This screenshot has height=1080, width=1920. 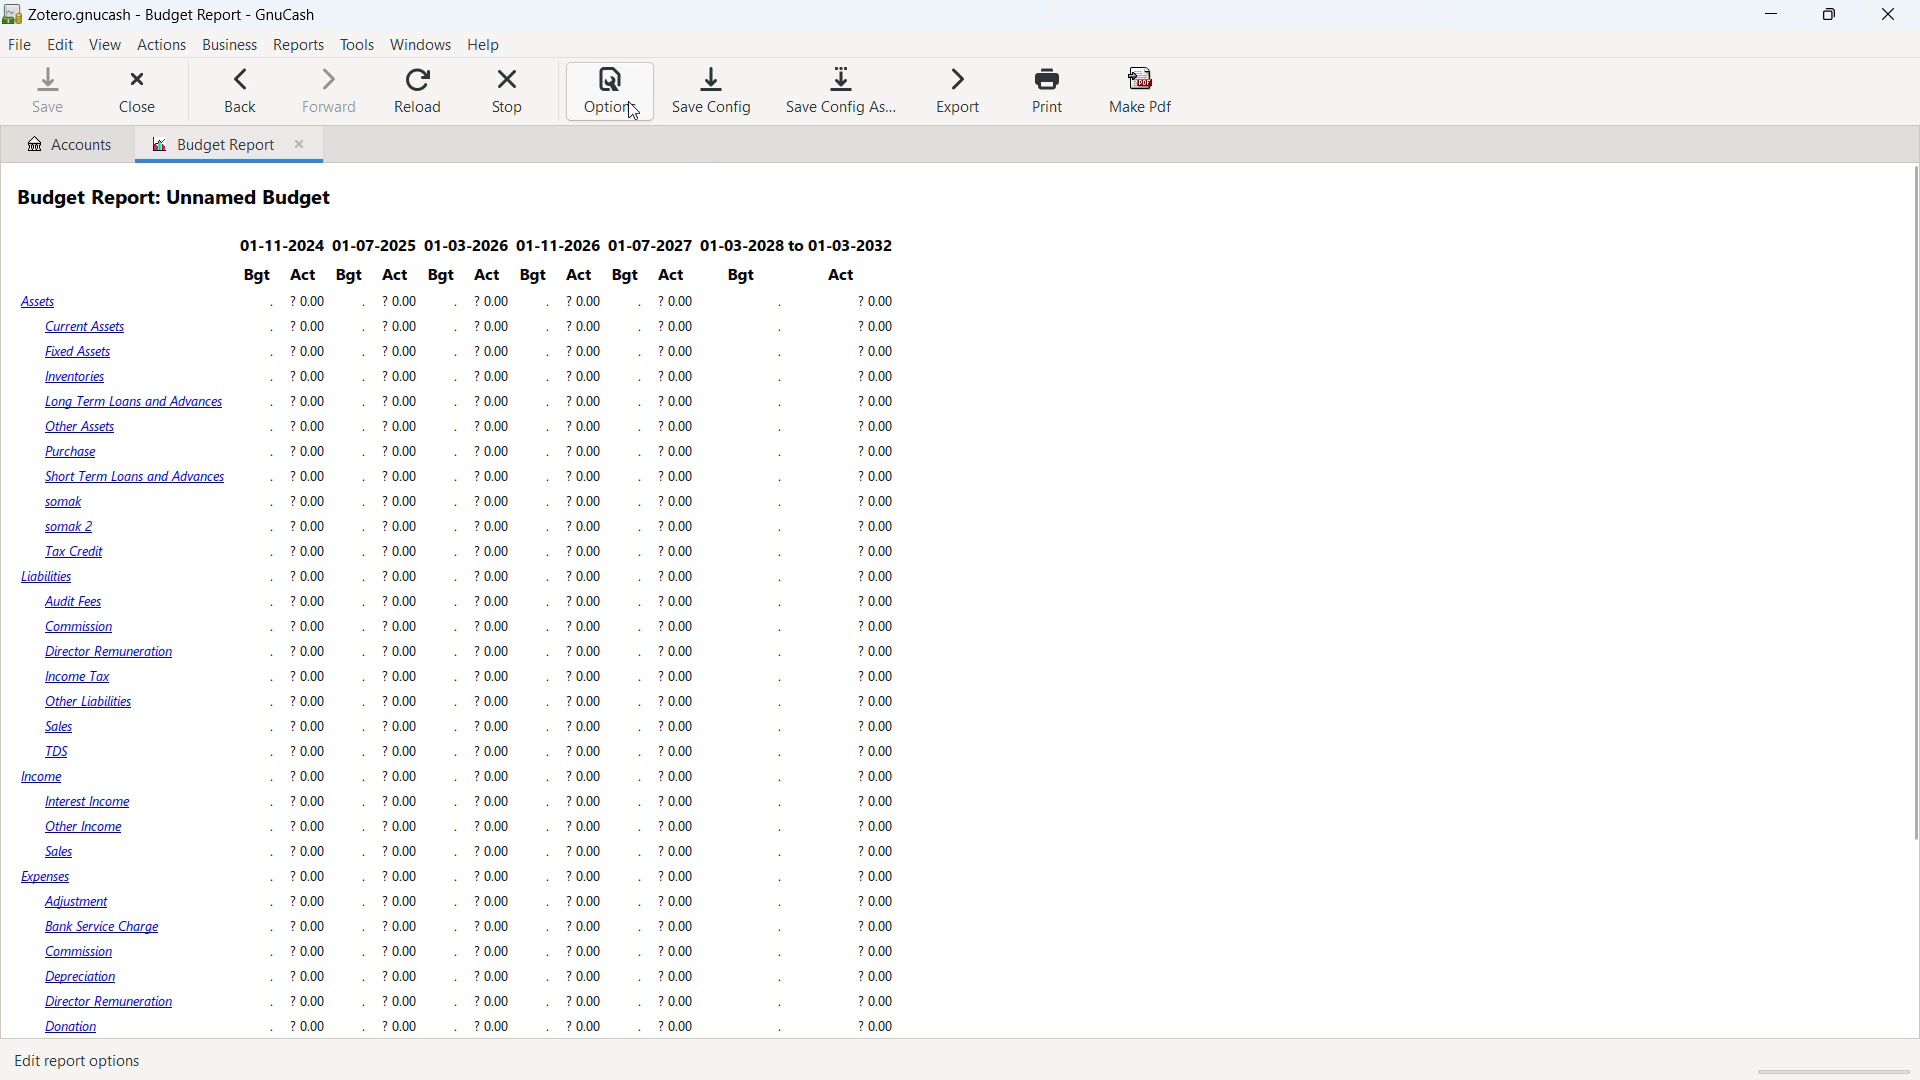 What do you see at coordinates (48, 91) in the screenshot?
I see `save` at bounding box center [48, 91].